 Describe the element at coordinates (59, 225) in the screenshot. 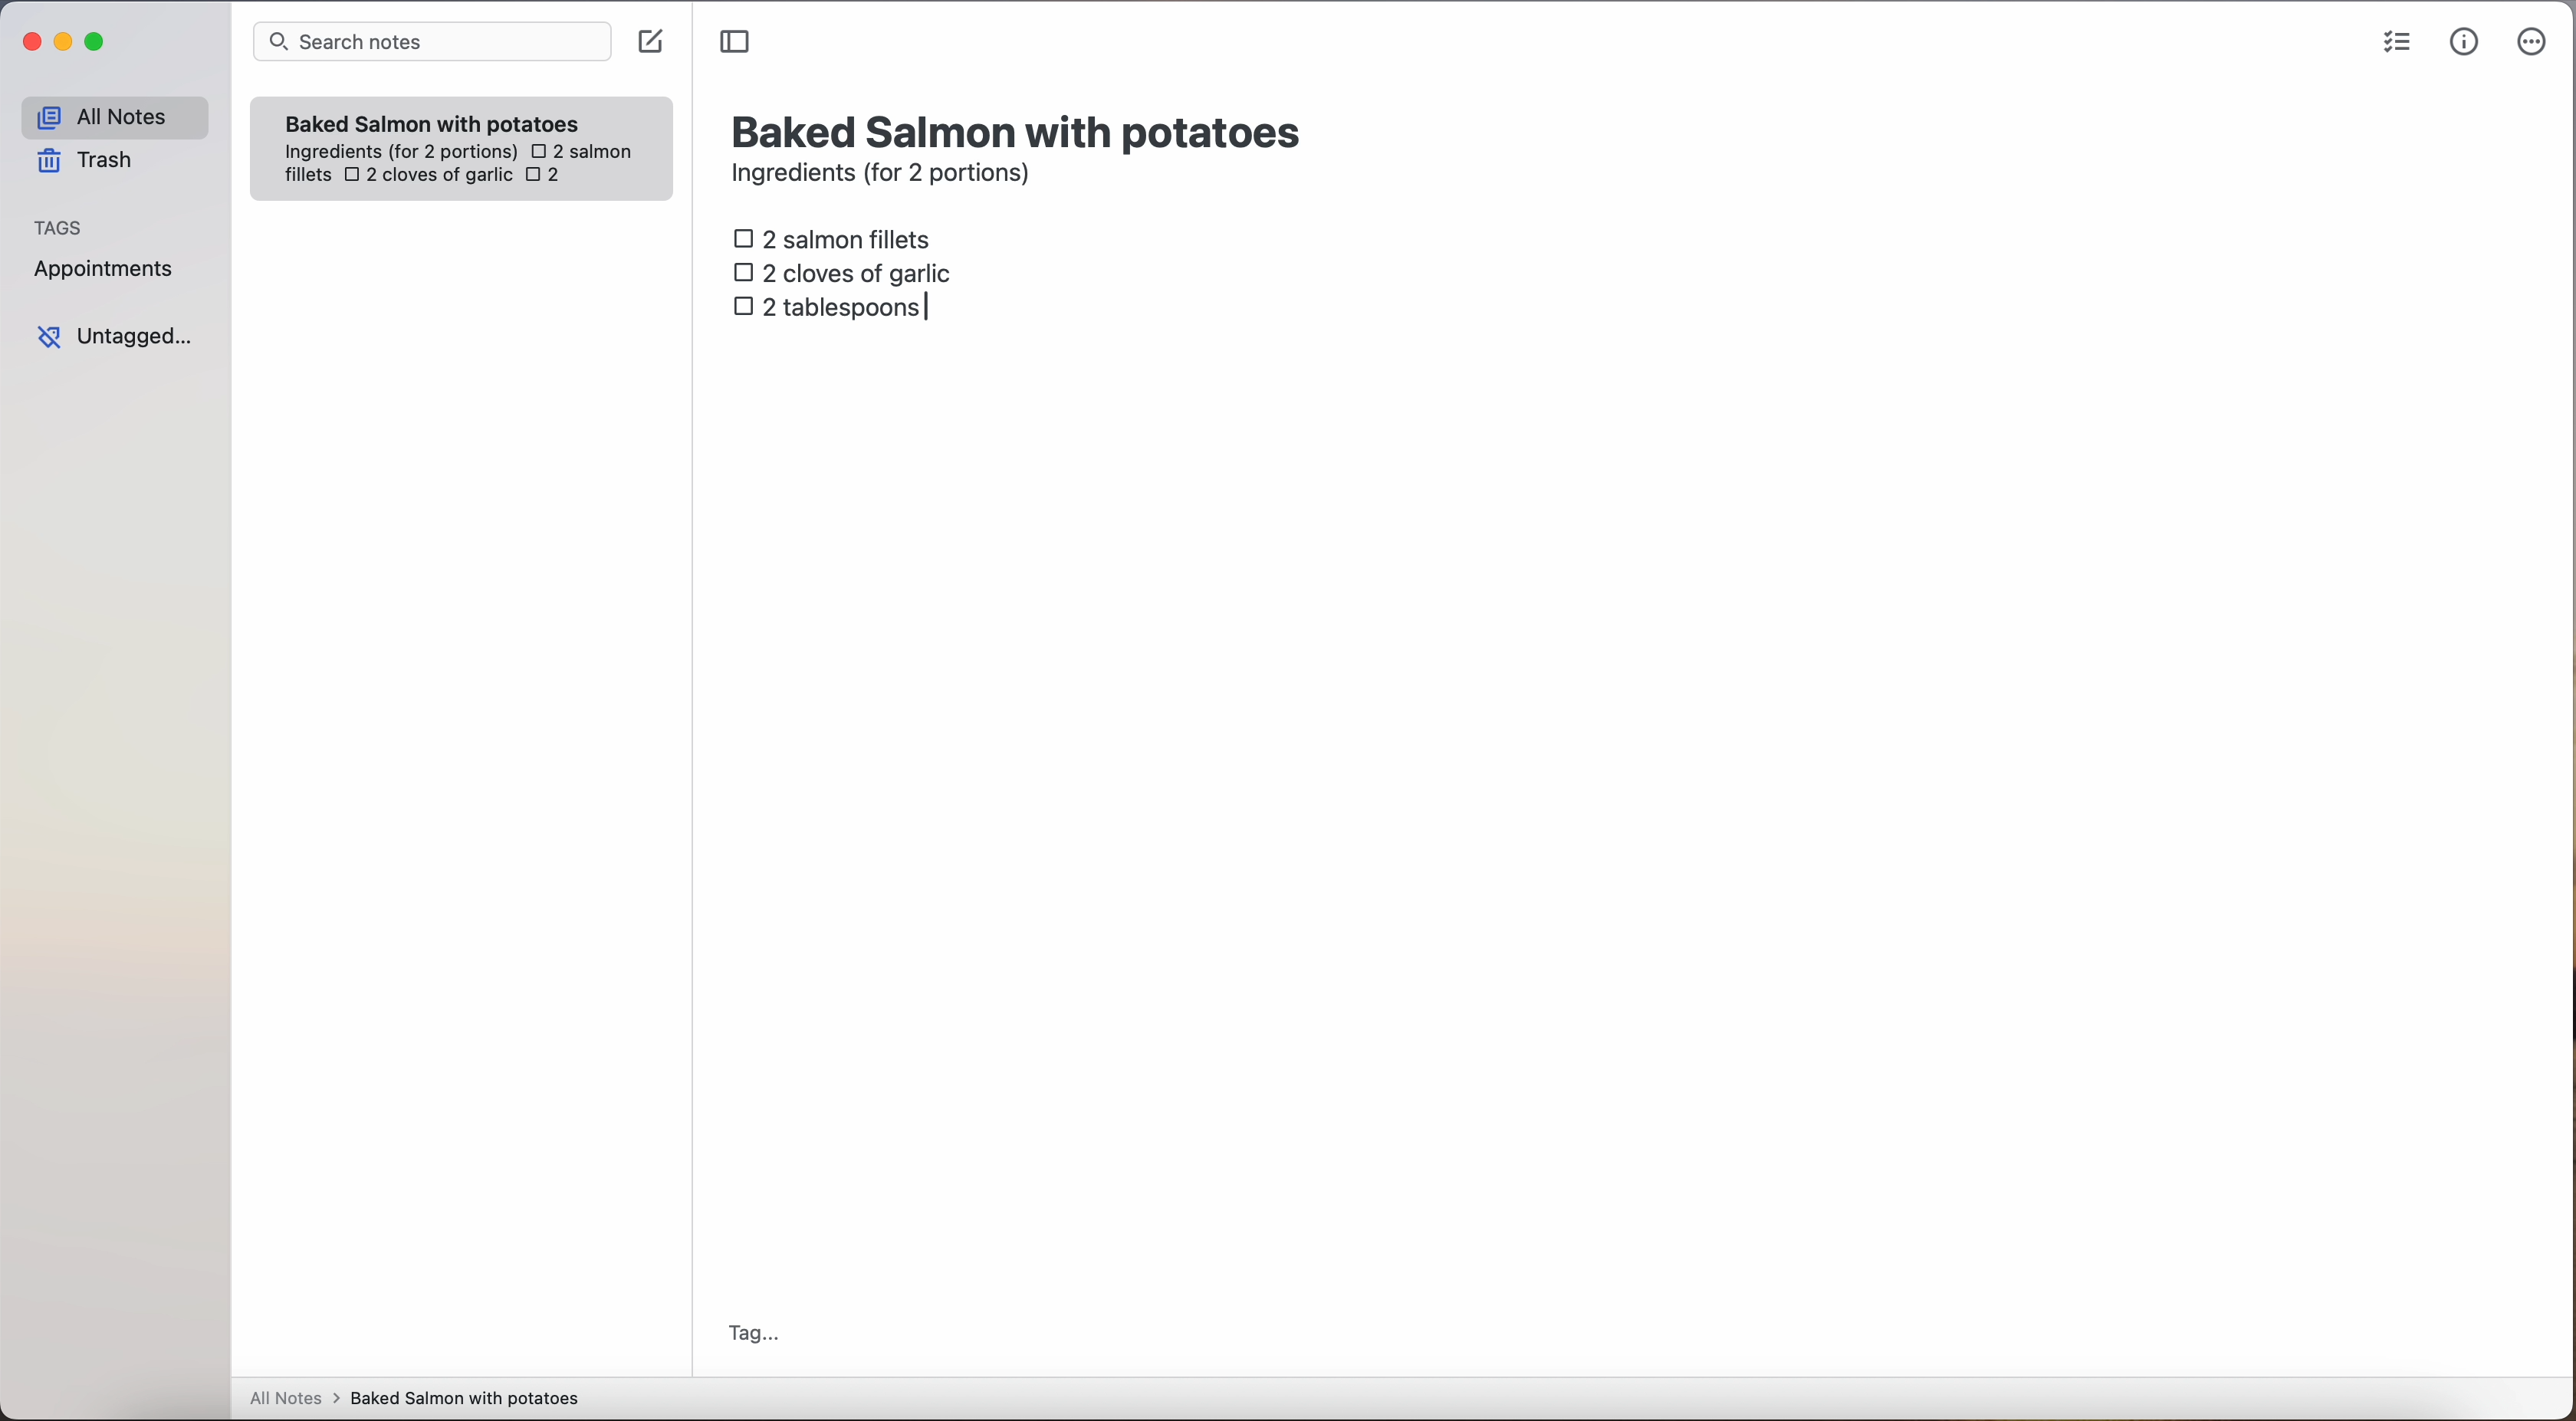

I see `tags` at that location.